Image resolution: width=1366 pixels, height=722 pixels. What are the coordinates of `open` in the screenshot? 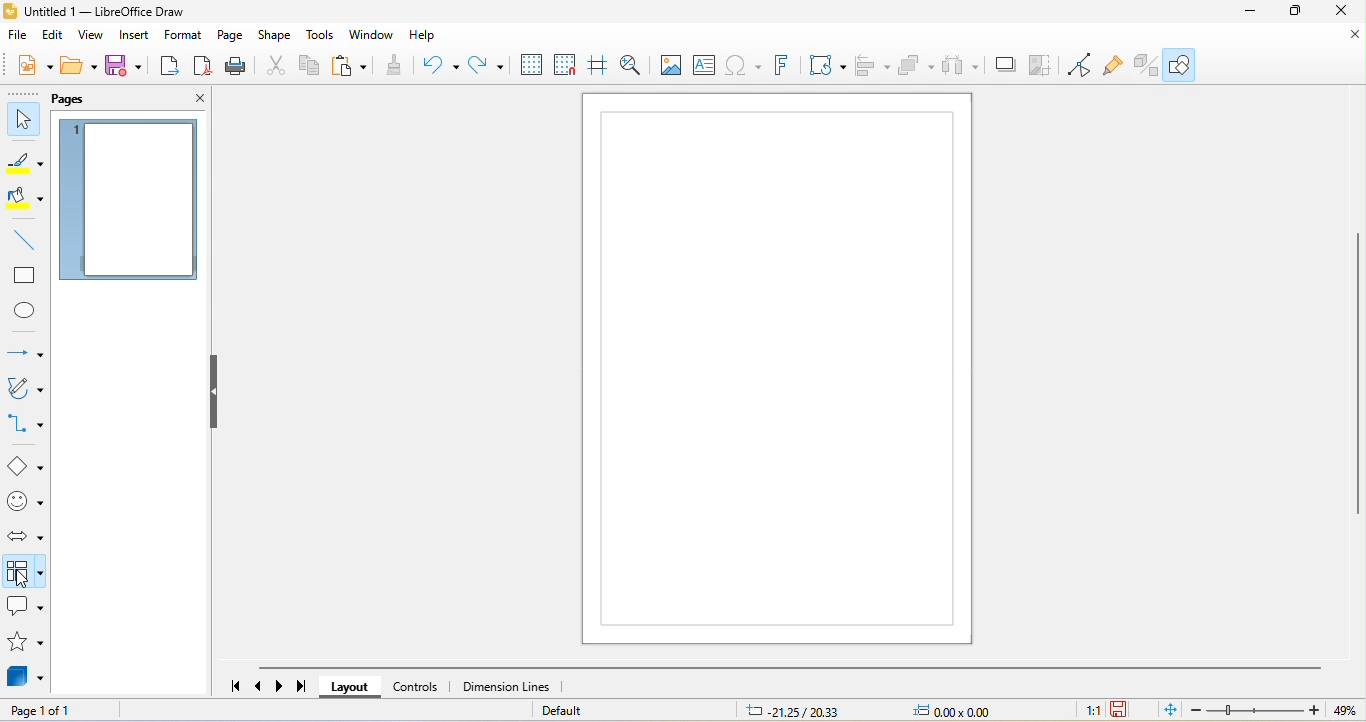 It's located at (79, 64).